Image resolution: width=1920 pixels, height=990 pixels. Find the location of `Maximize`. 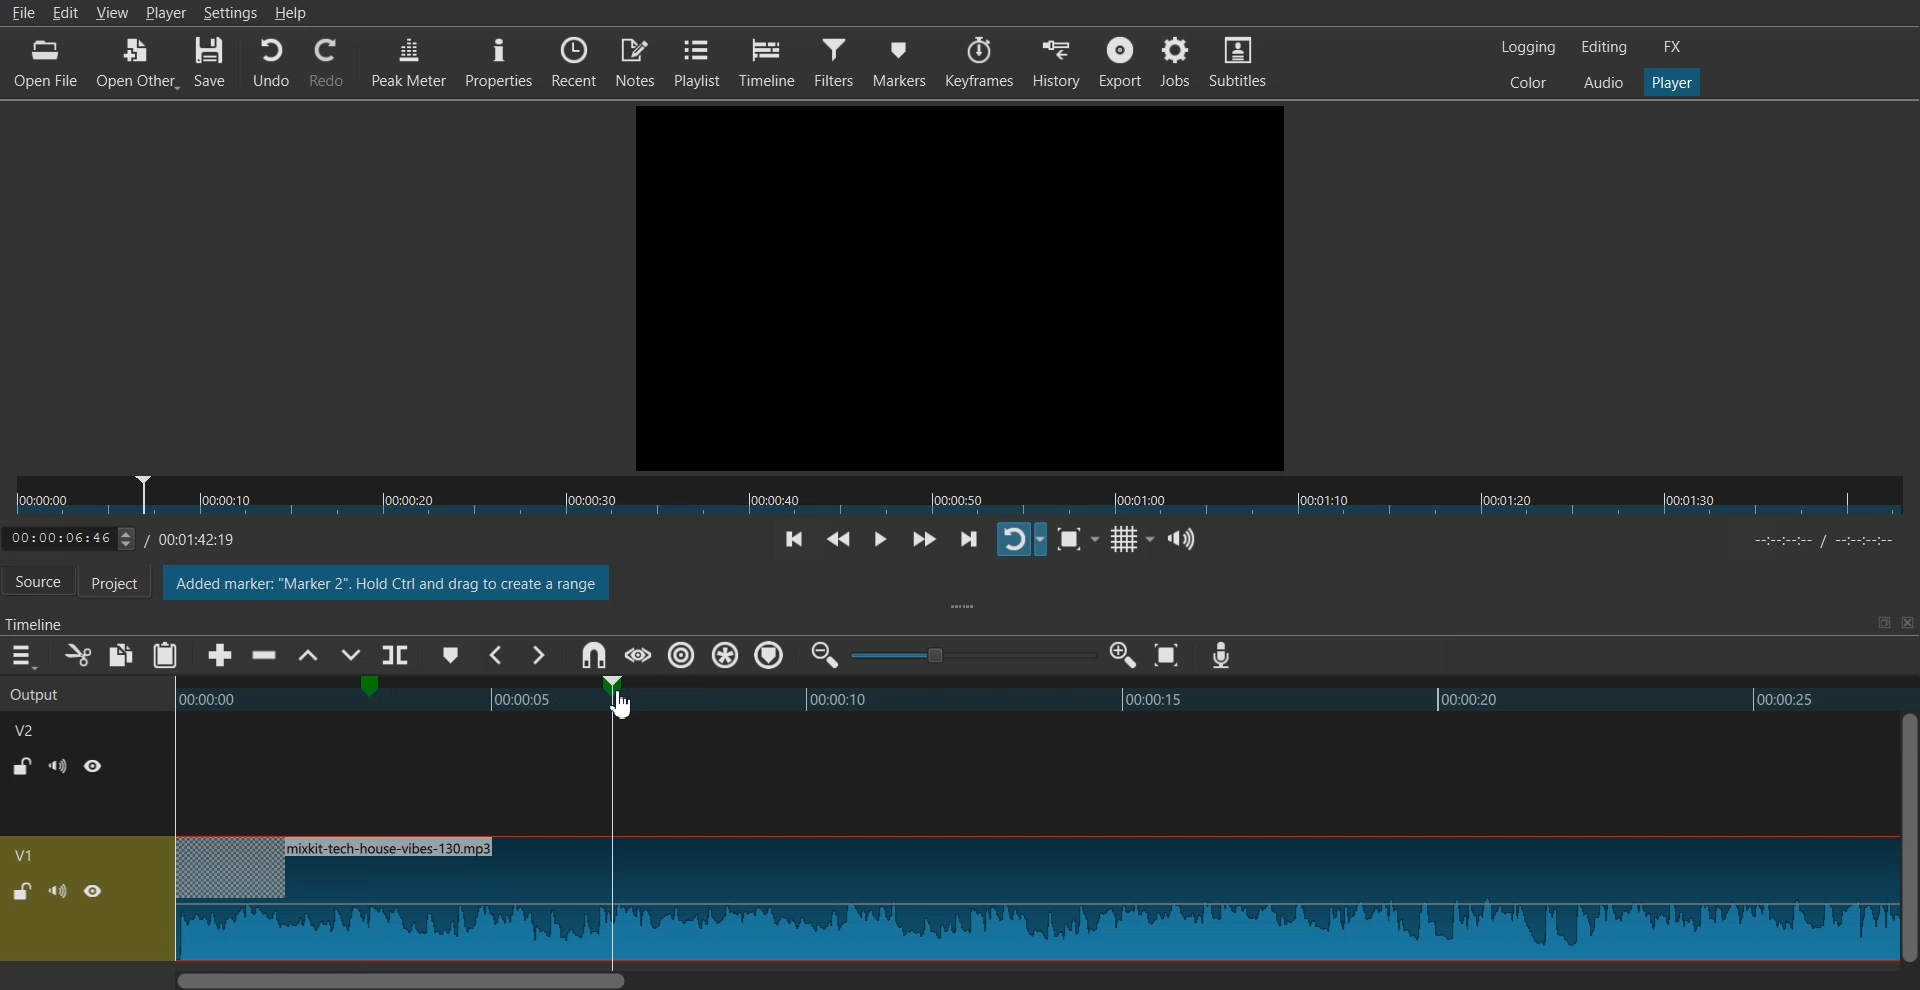

Maximize is located at coordinates (1883, 622).